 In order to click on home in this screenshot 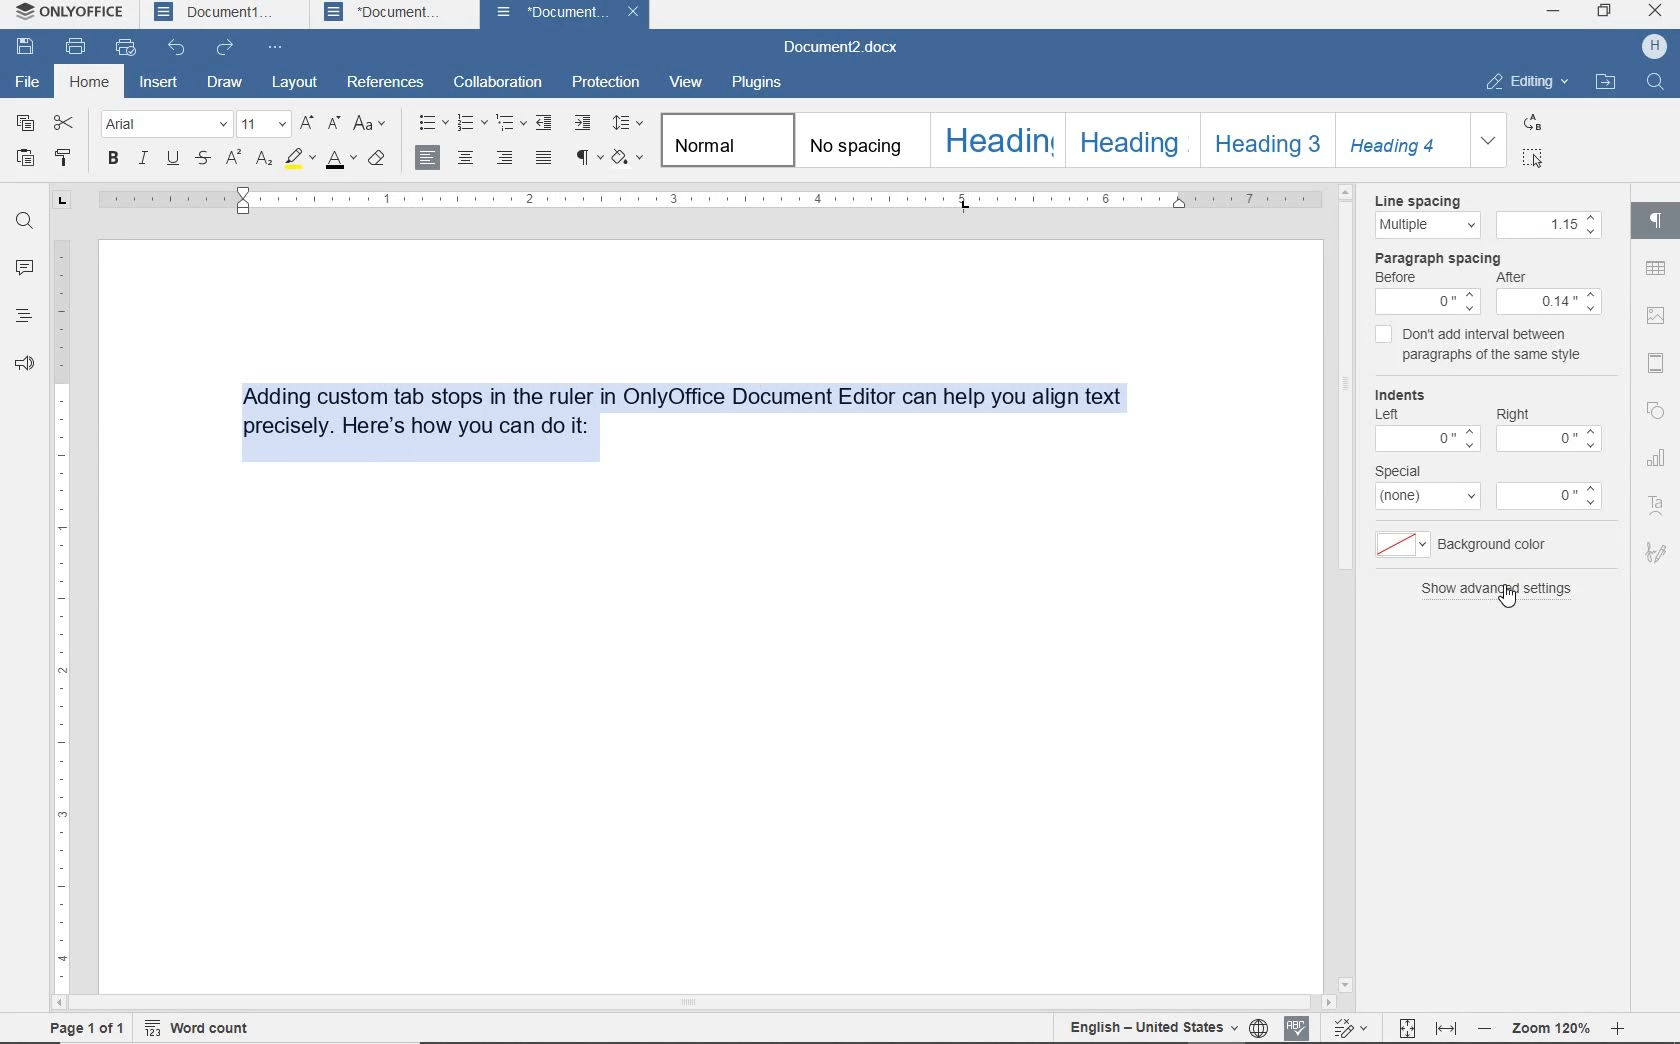, I will do `click(89, 83)`.